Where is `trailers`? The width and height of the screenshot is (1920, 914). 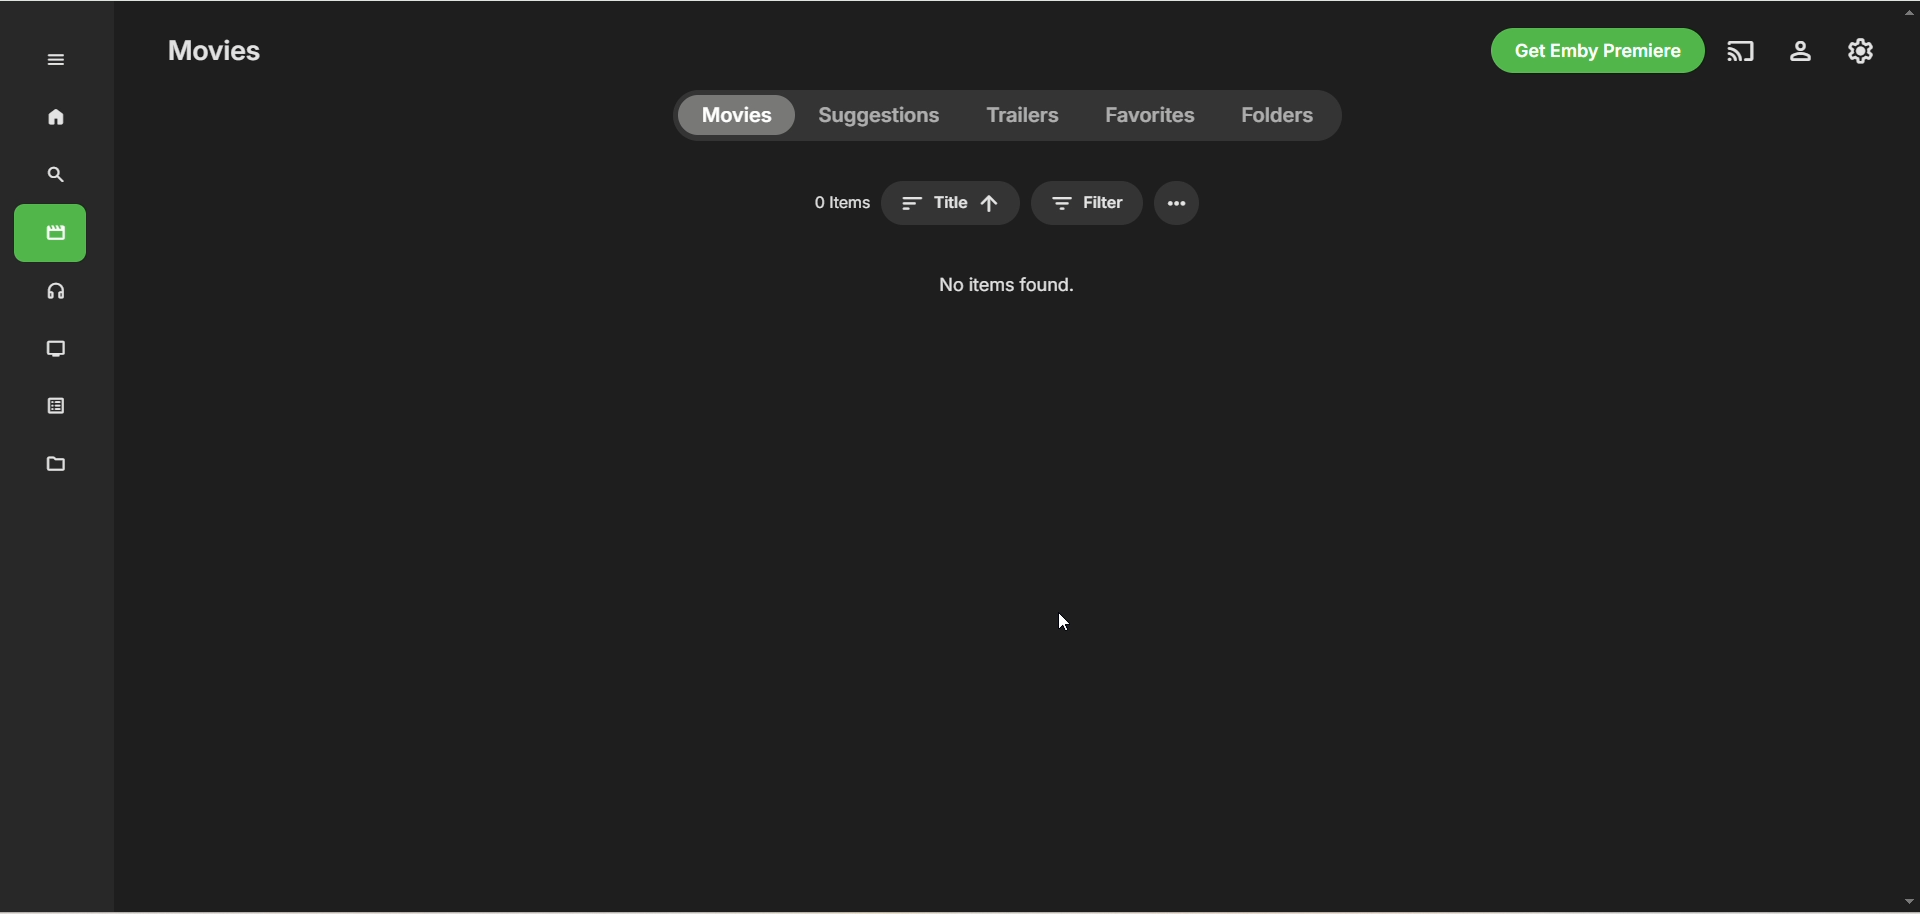 trailers is located at coordinates (1024, 116).